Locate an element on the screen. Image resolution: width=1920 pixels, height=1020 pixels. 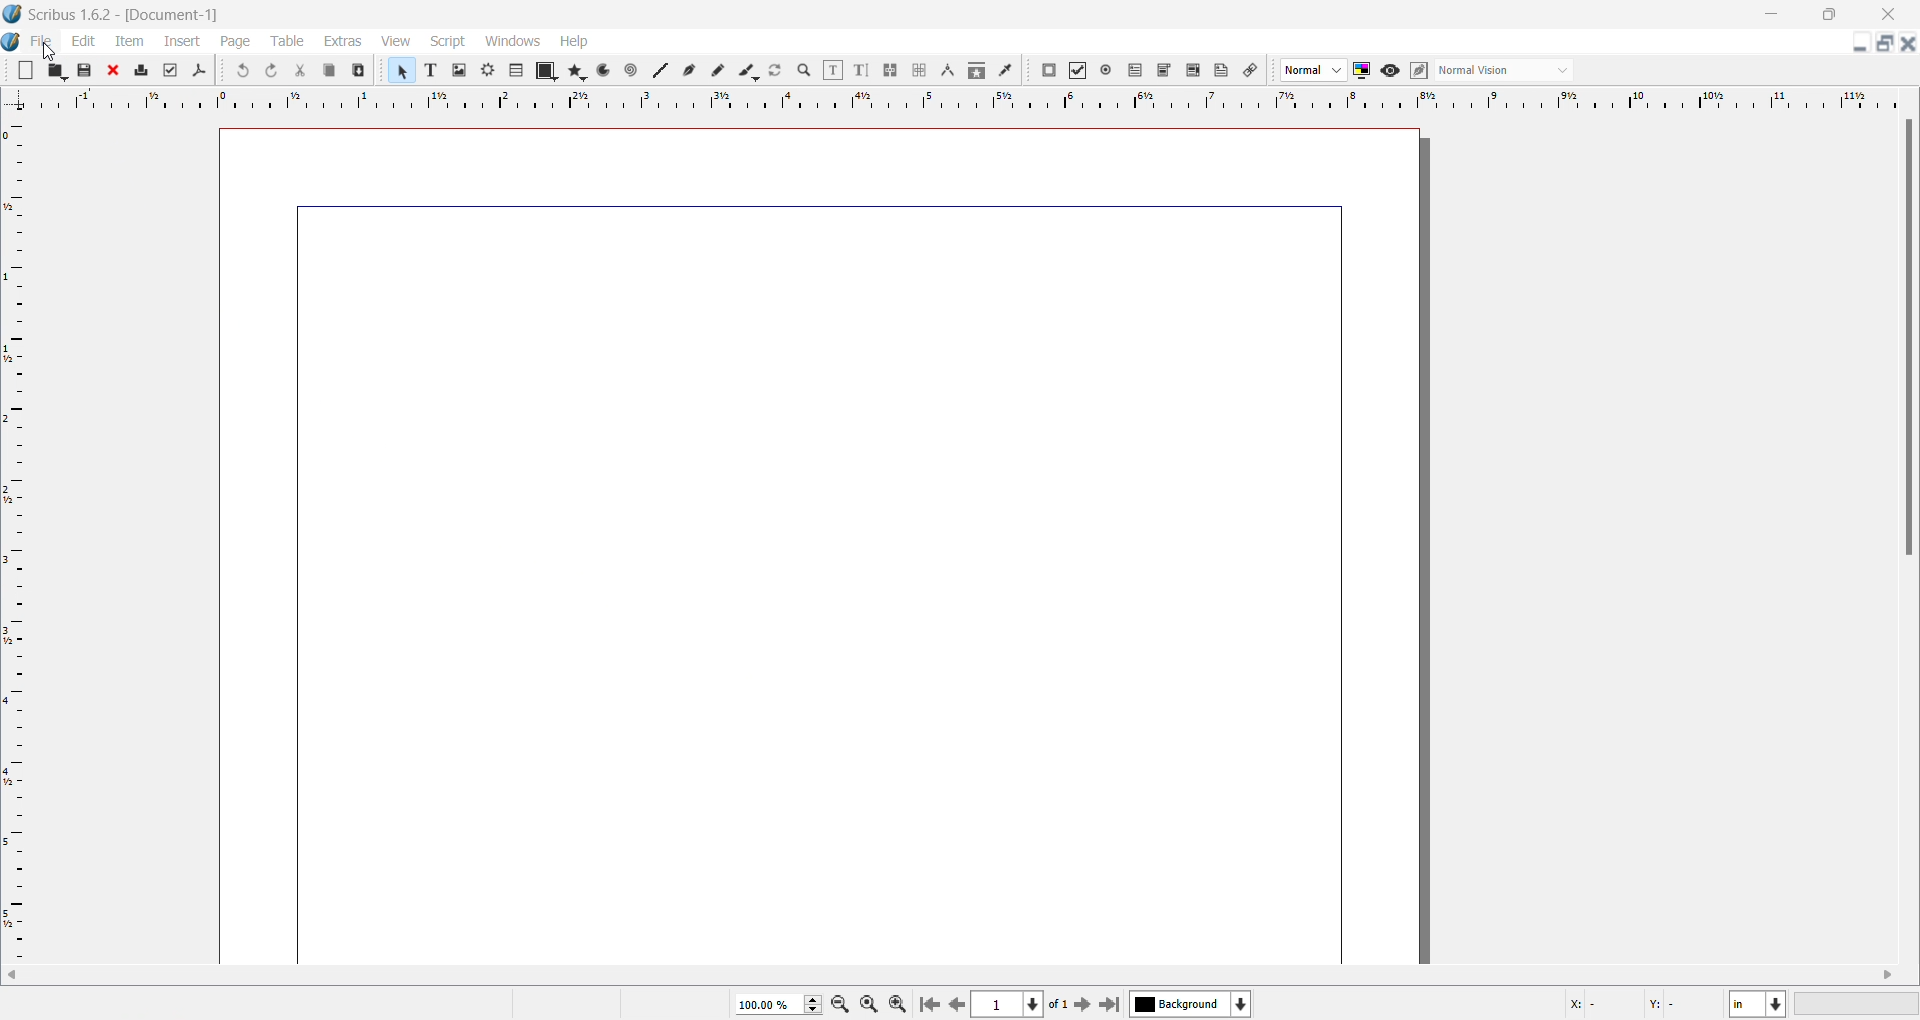
View is located at coordinates (397, 43).